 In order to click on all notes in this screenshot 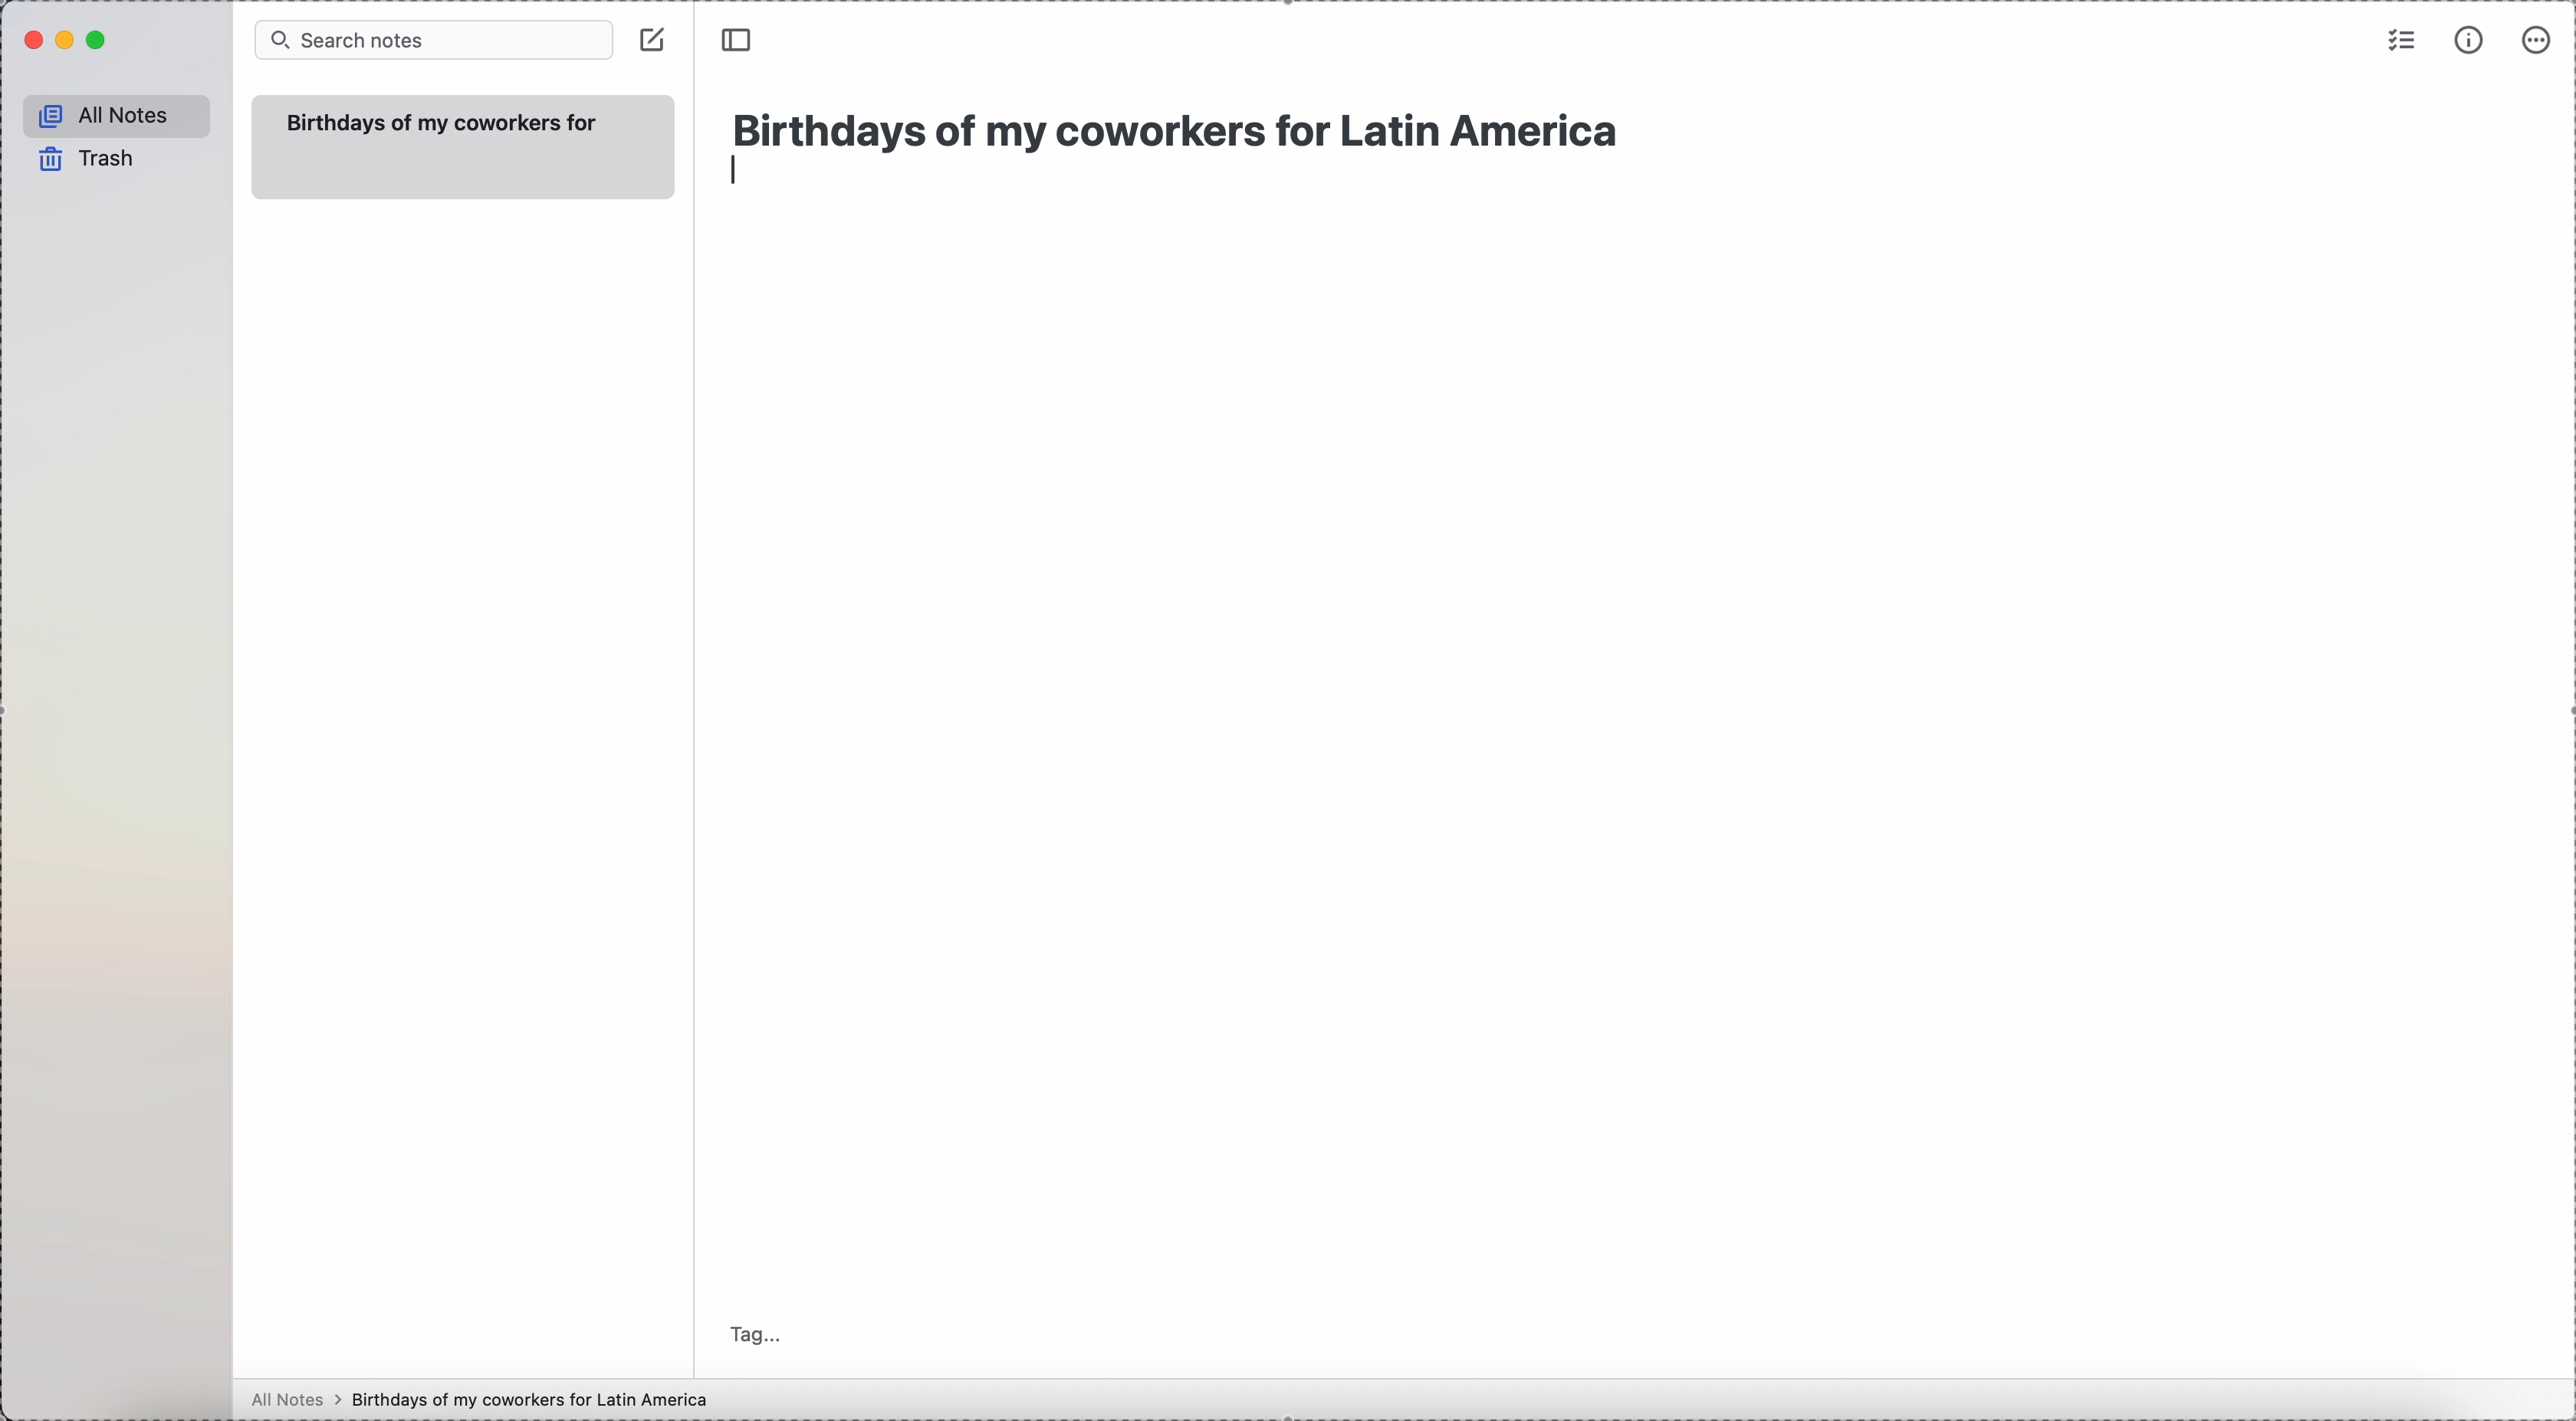, I will do `click(118, 112)`.